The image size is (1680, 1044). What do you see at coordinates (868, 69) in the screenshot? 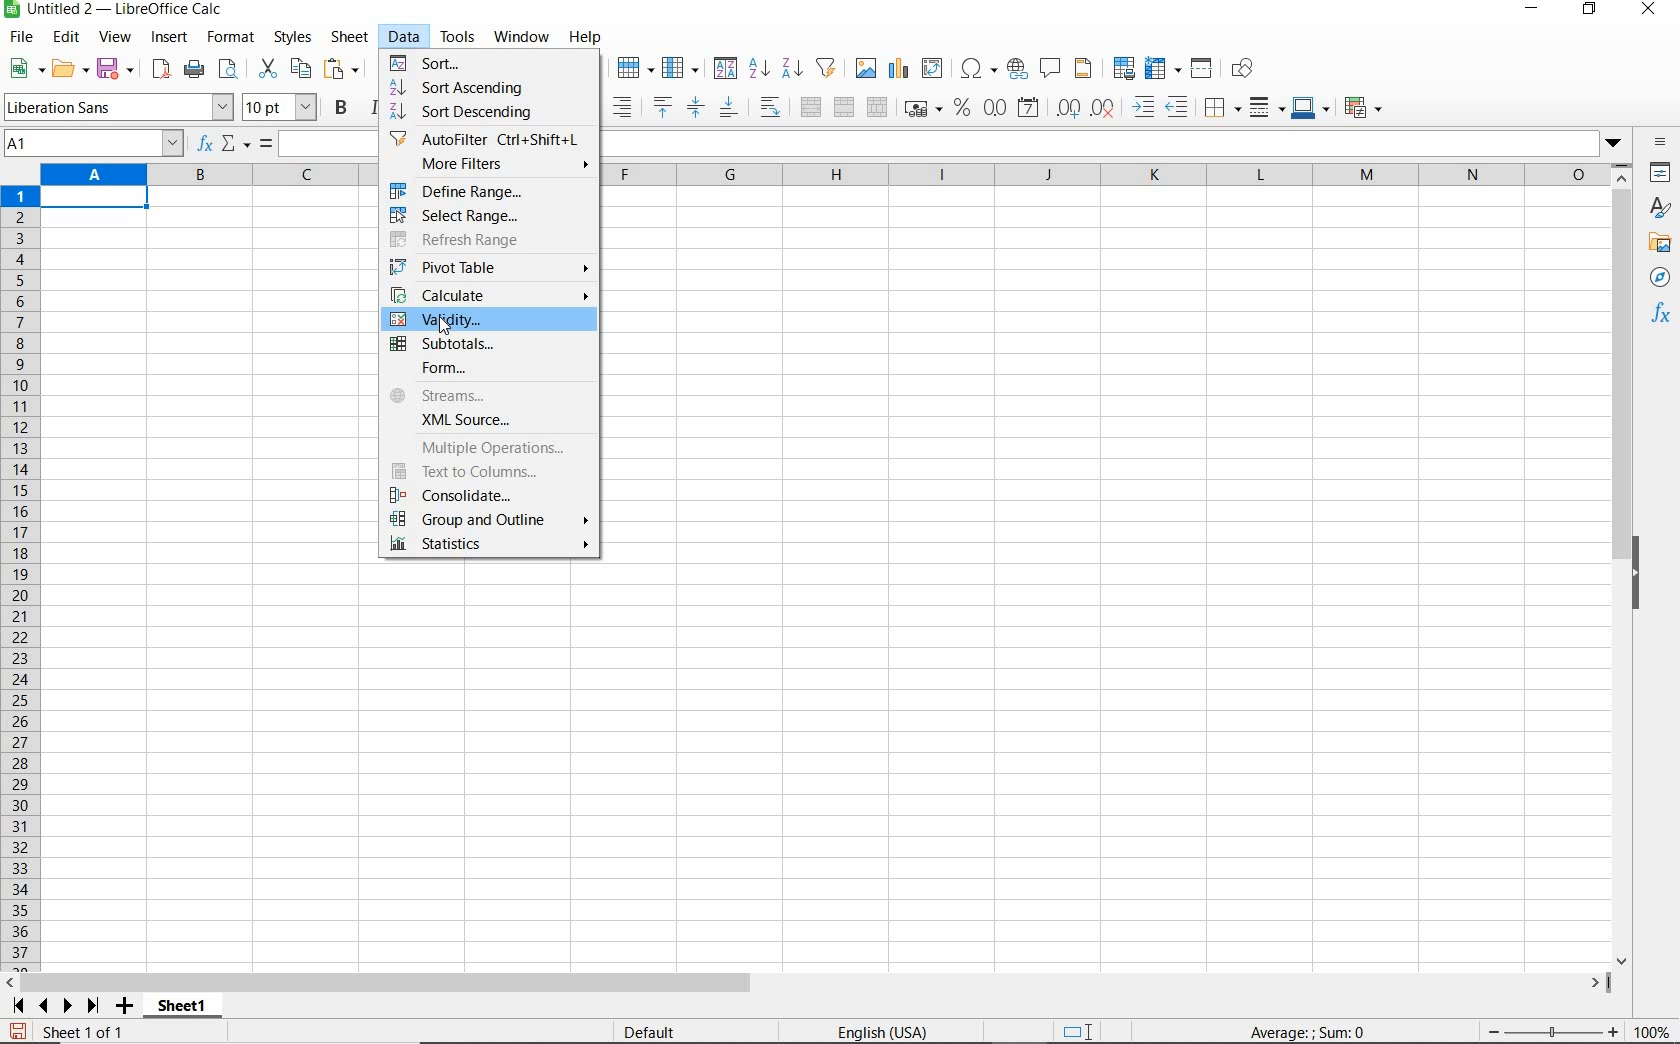
I see `insert image` at bounding box center [868, 69].